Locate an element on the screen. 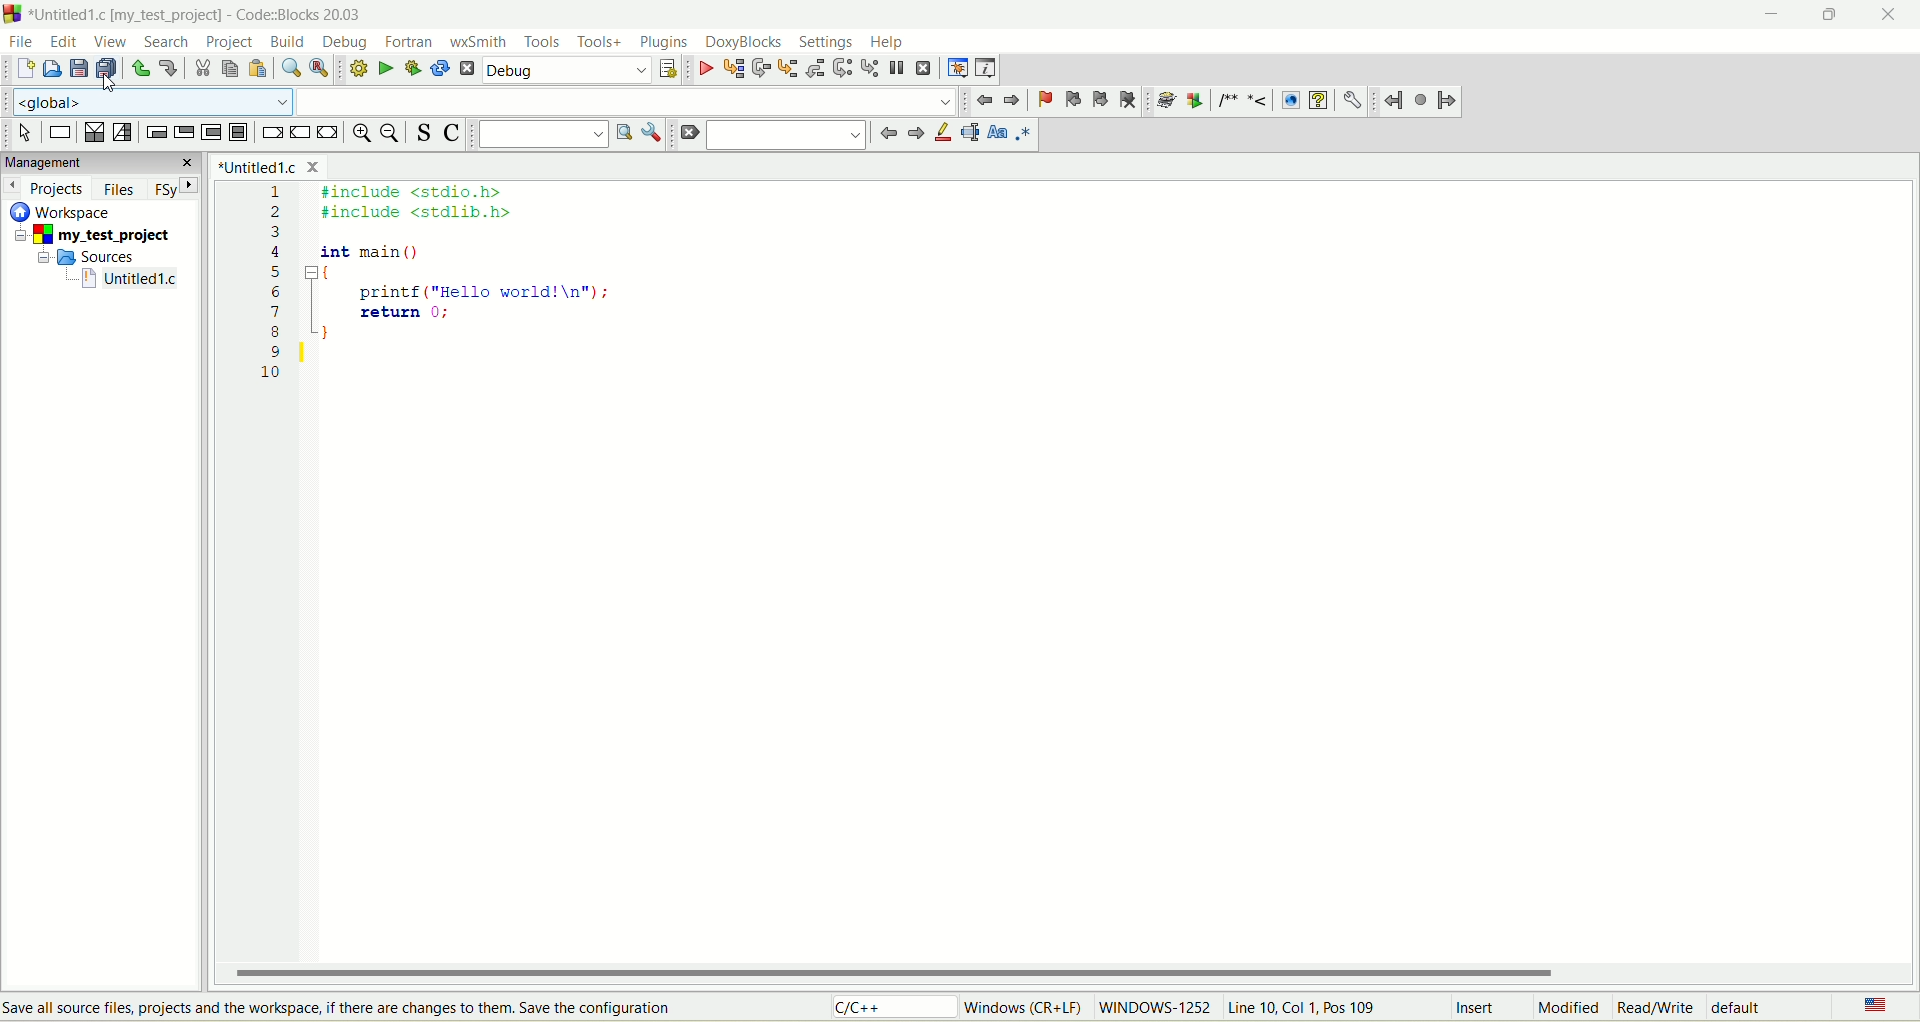 The image size is (1920, 1022). help is located at coordinates (889, 41).